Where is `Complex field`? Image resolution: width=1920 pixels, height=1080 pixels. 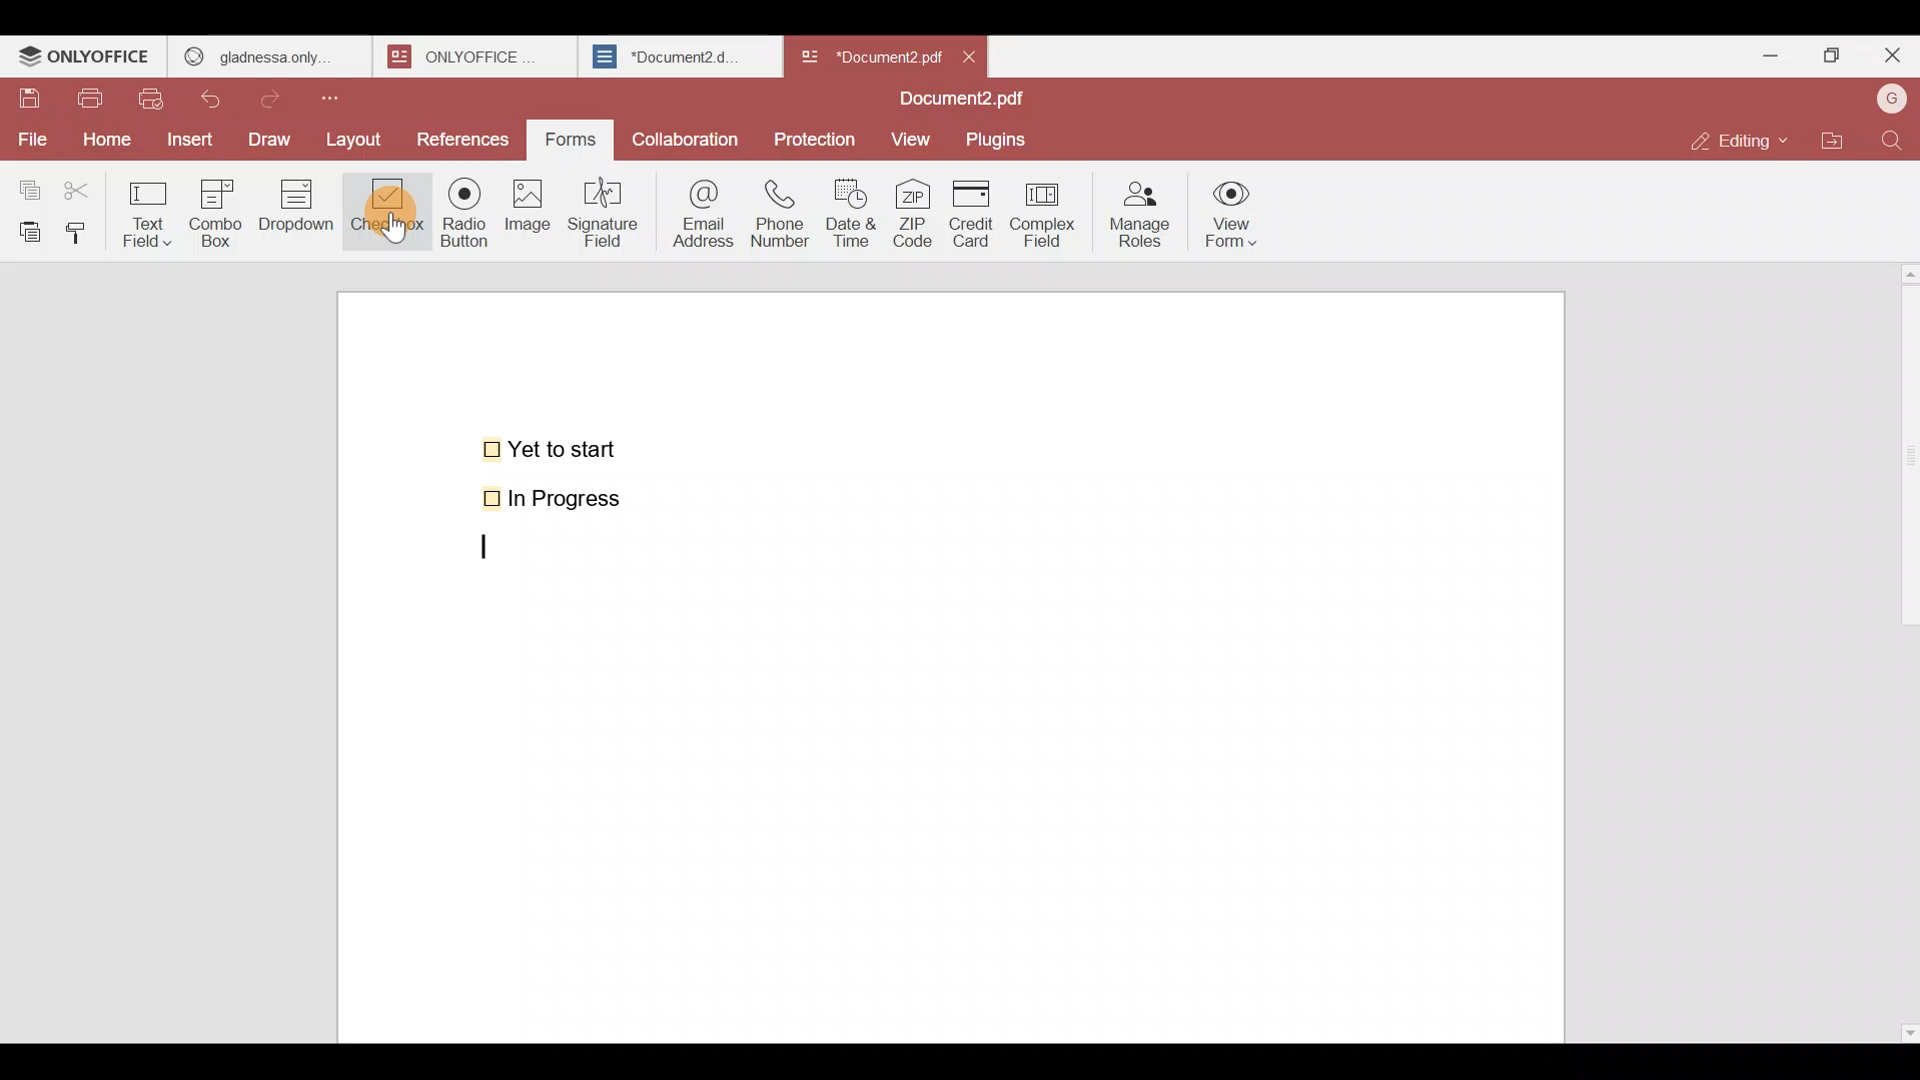
Complex field is located at coordinates (1040, 216).